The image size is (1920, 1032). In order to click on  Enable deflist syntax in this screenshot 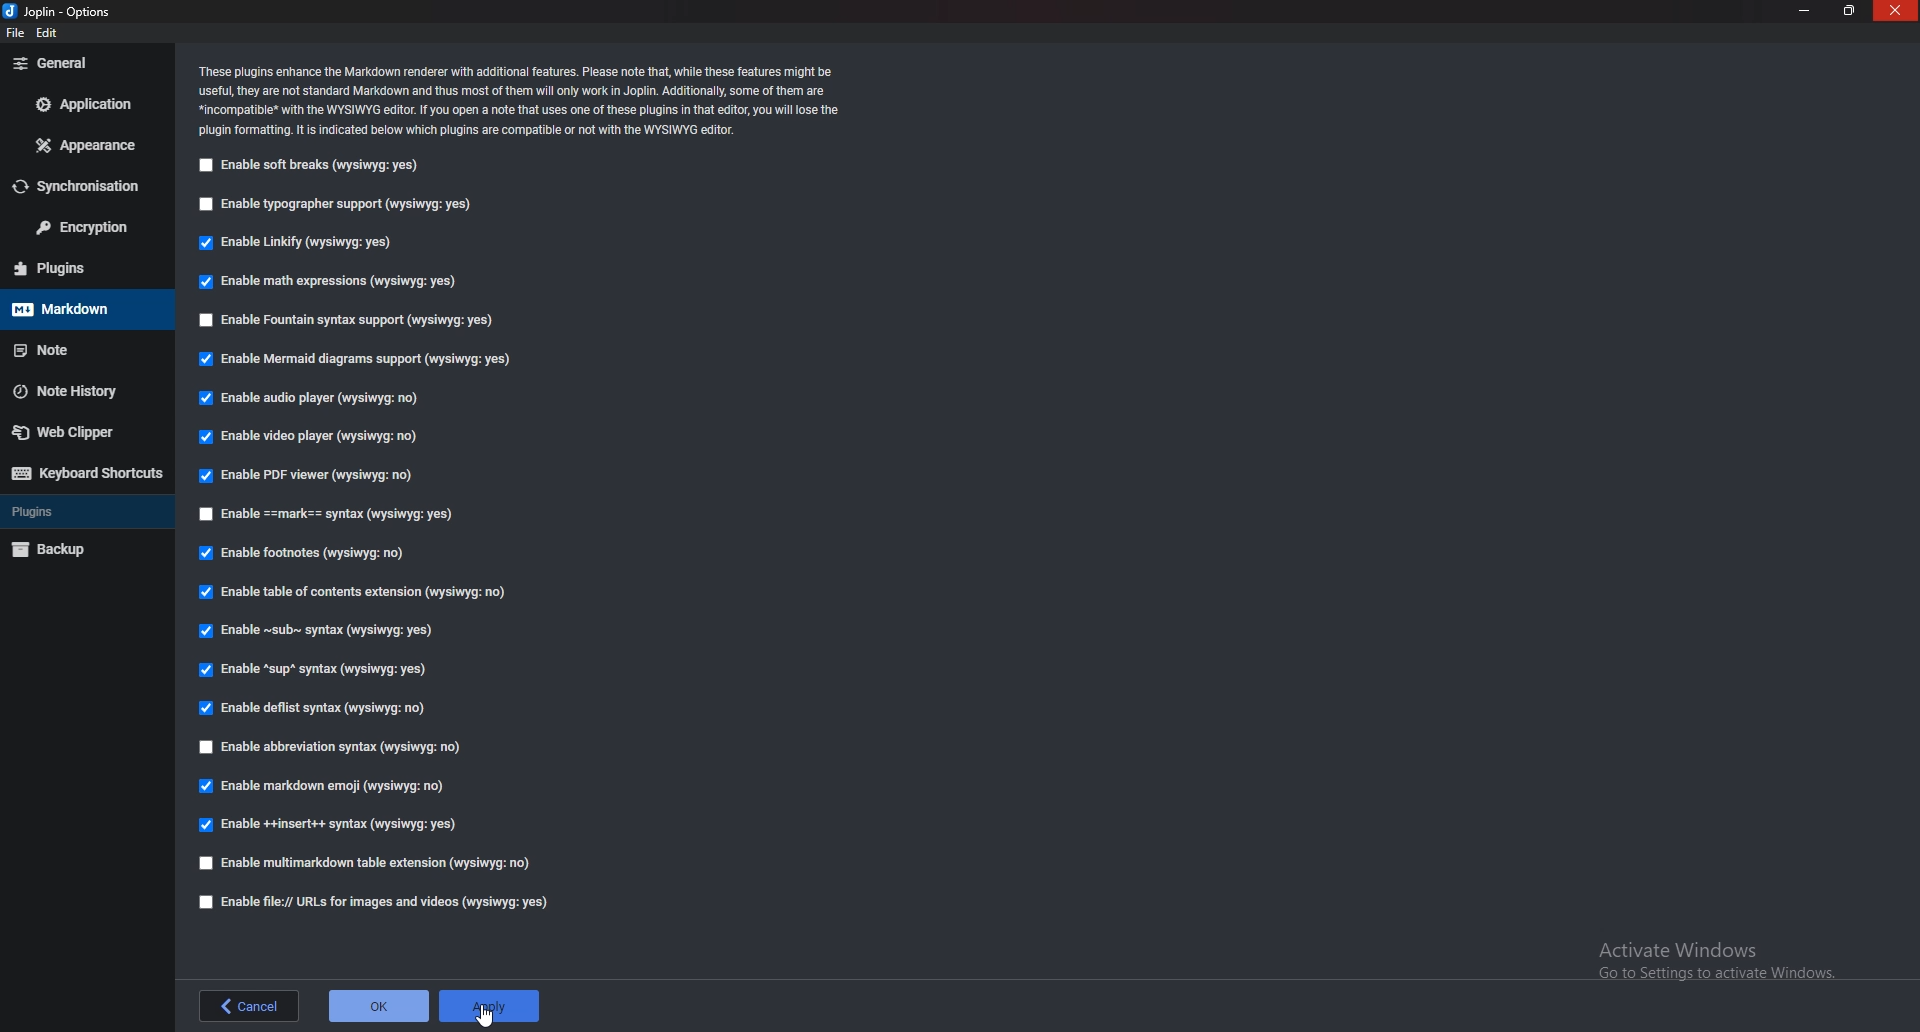, I will do `click(316, 709)`.